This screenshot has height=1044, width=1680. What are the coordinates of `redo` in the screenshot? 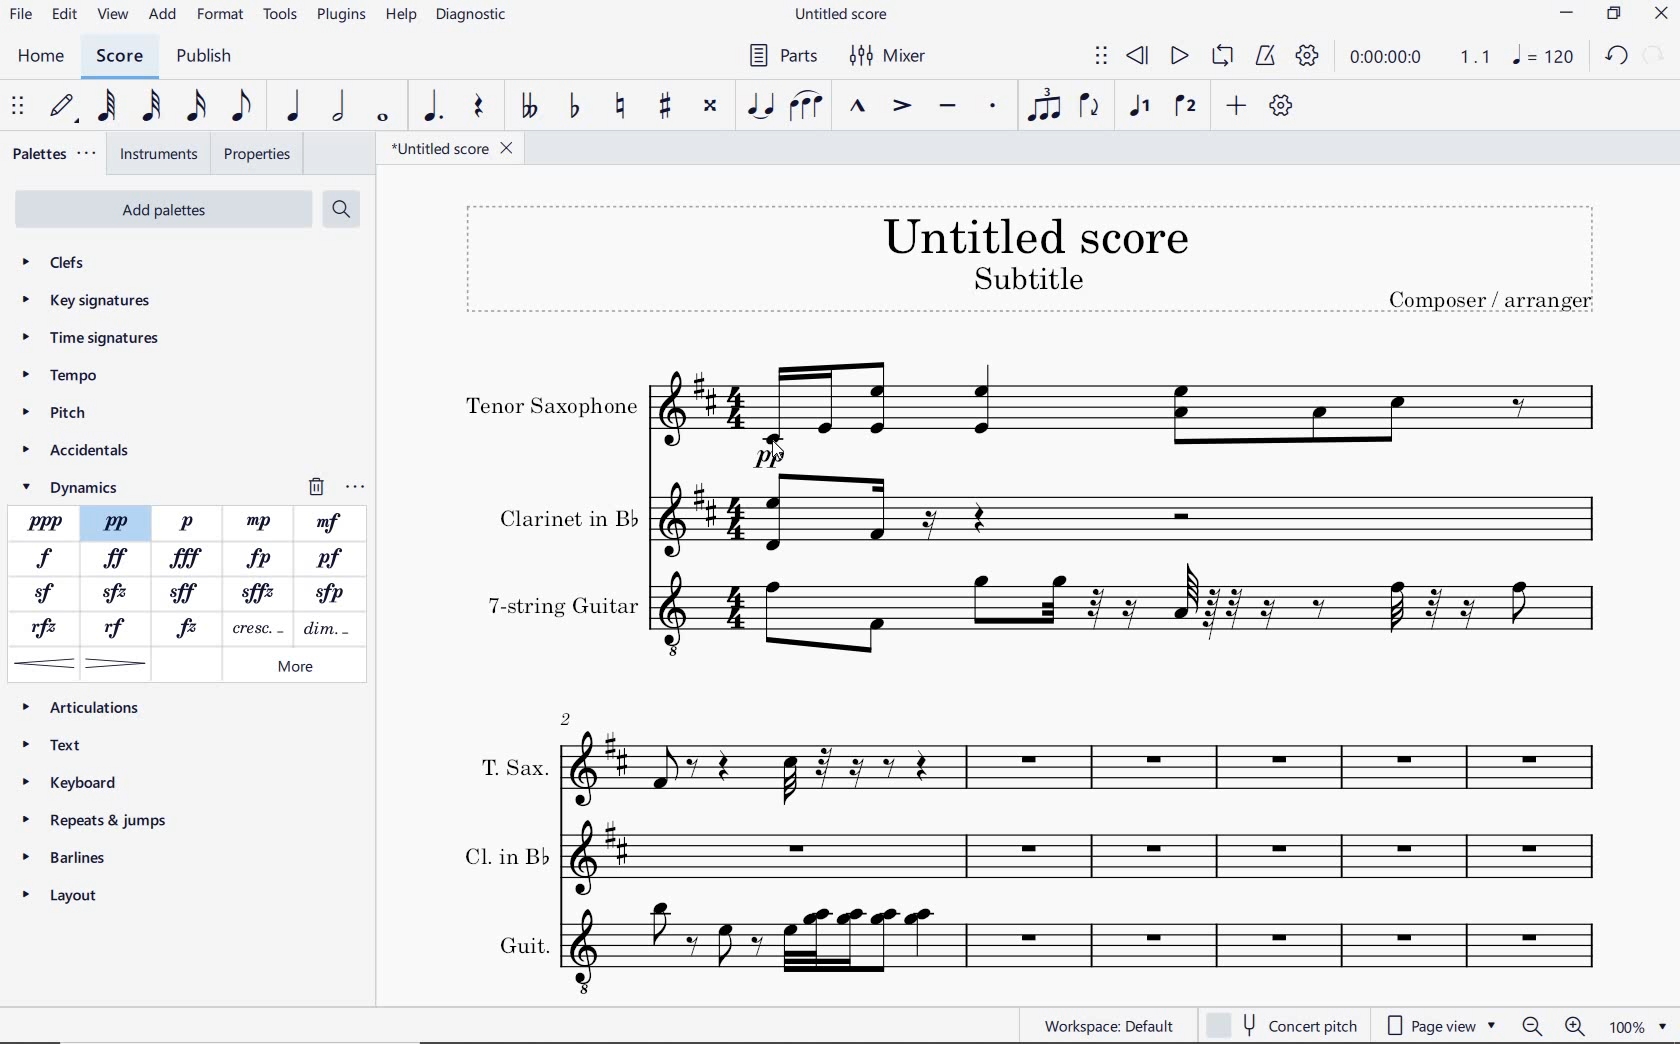 It's located at (1653, 56).